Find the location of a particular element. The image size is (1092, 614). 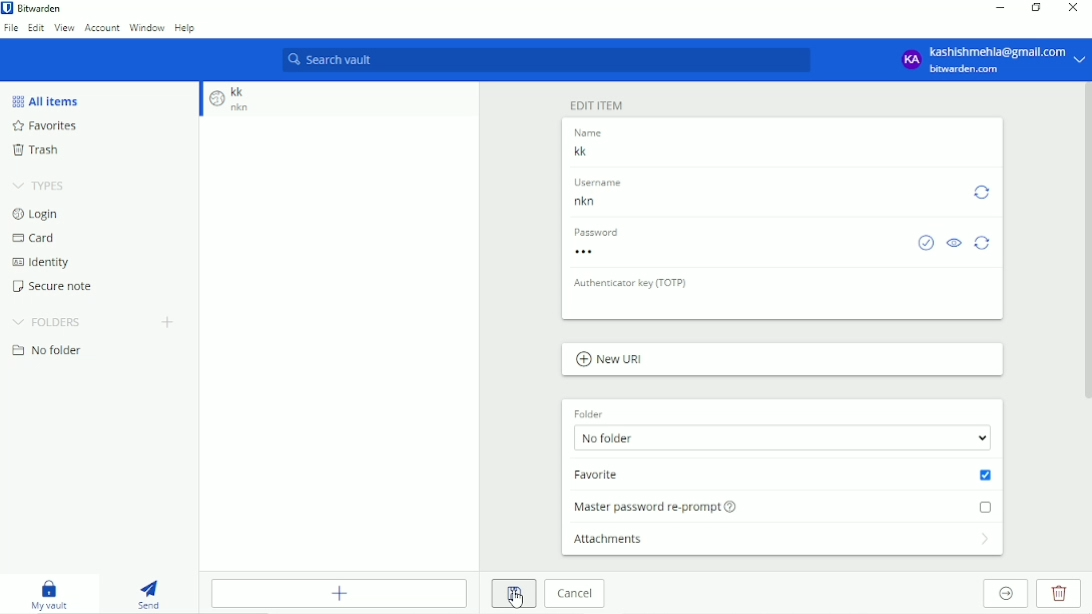

password label is located at coordinates (604, 232).